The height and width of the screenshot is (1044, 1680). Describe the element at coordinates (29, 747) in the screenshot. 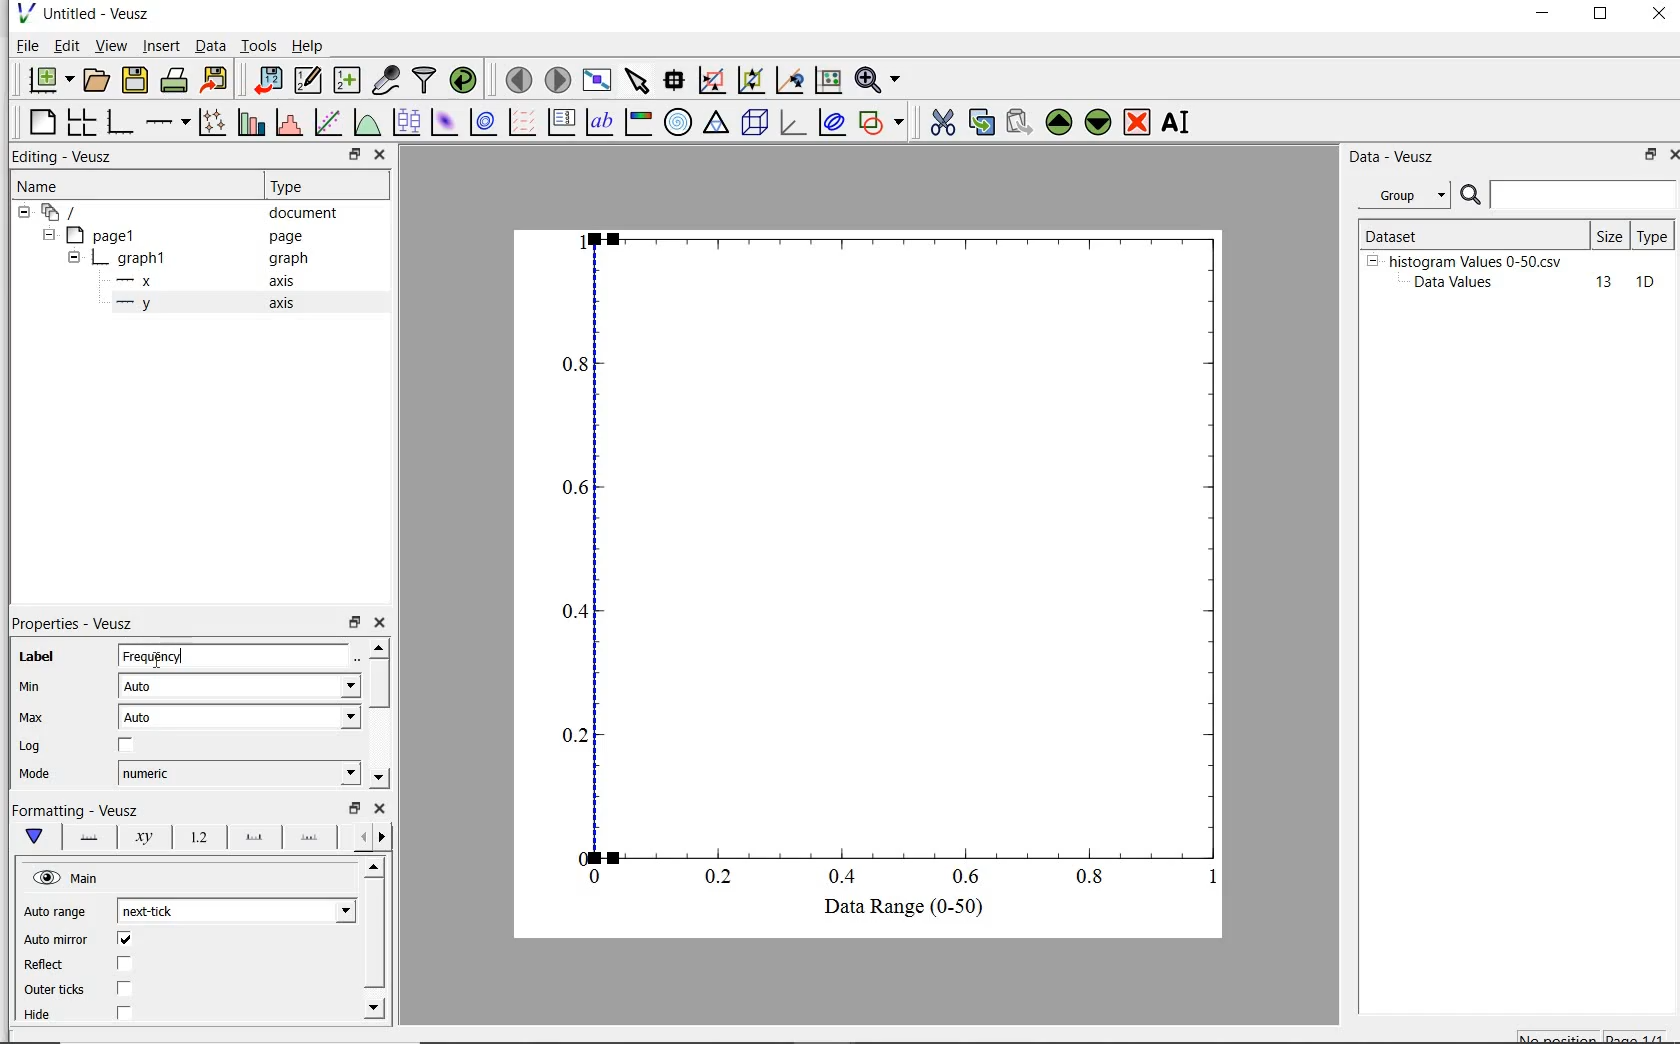

I see `Log` at that location.